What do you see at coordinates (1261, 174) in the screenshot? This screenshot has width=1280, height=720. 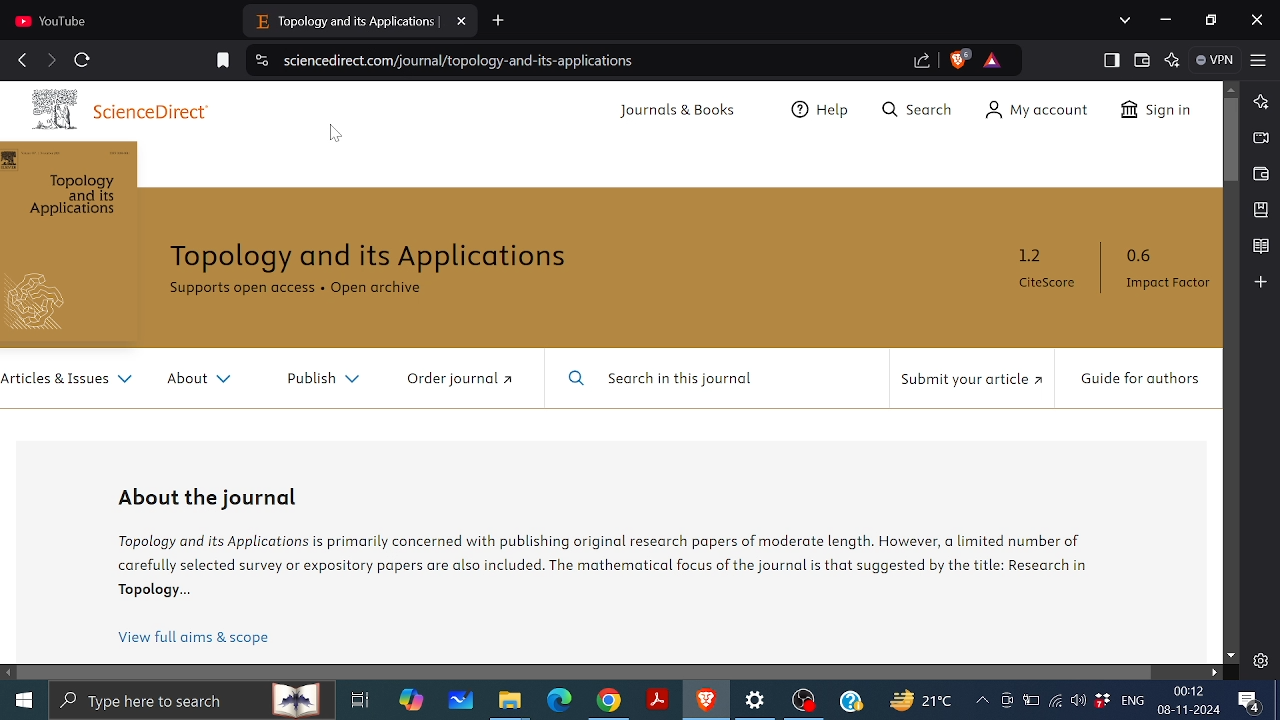 I see `Wallet` at bounding box center [1261, 174].